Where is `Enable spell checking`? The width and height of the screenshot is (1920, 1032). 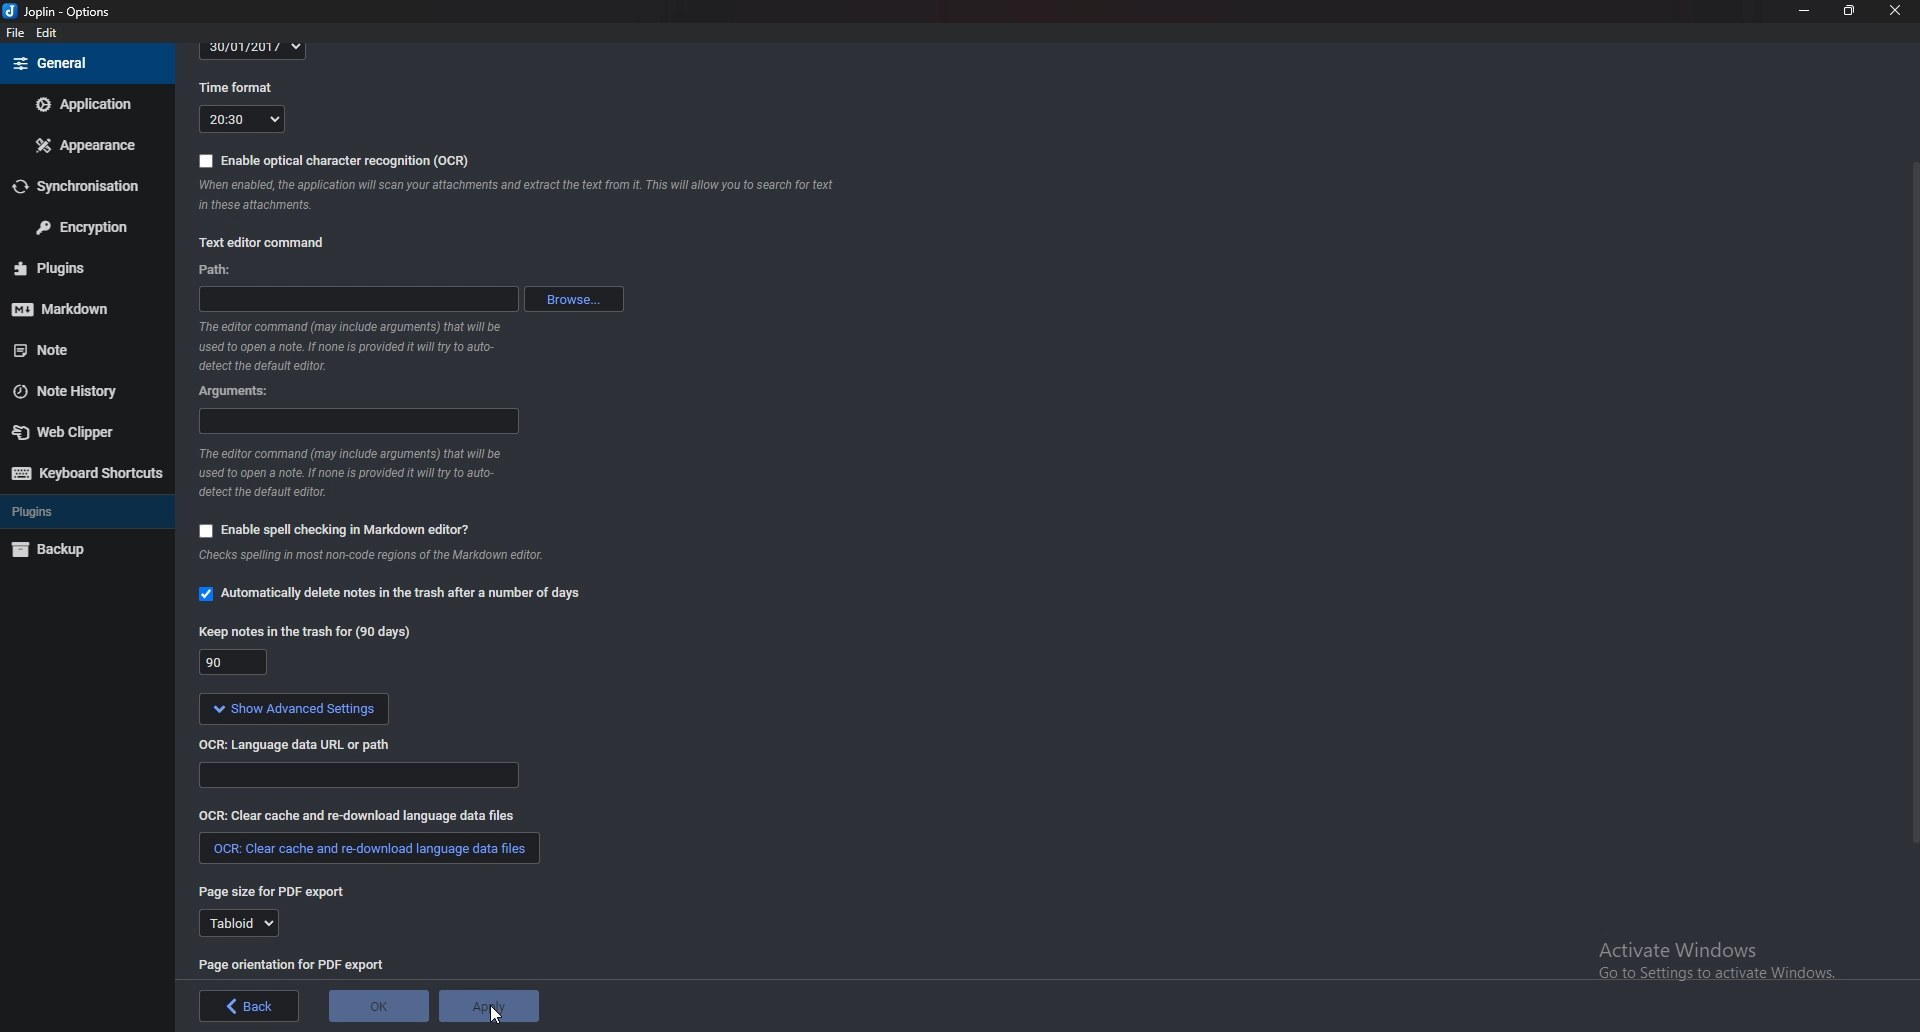
Enable spell checking is located at coordinates (334, 530).